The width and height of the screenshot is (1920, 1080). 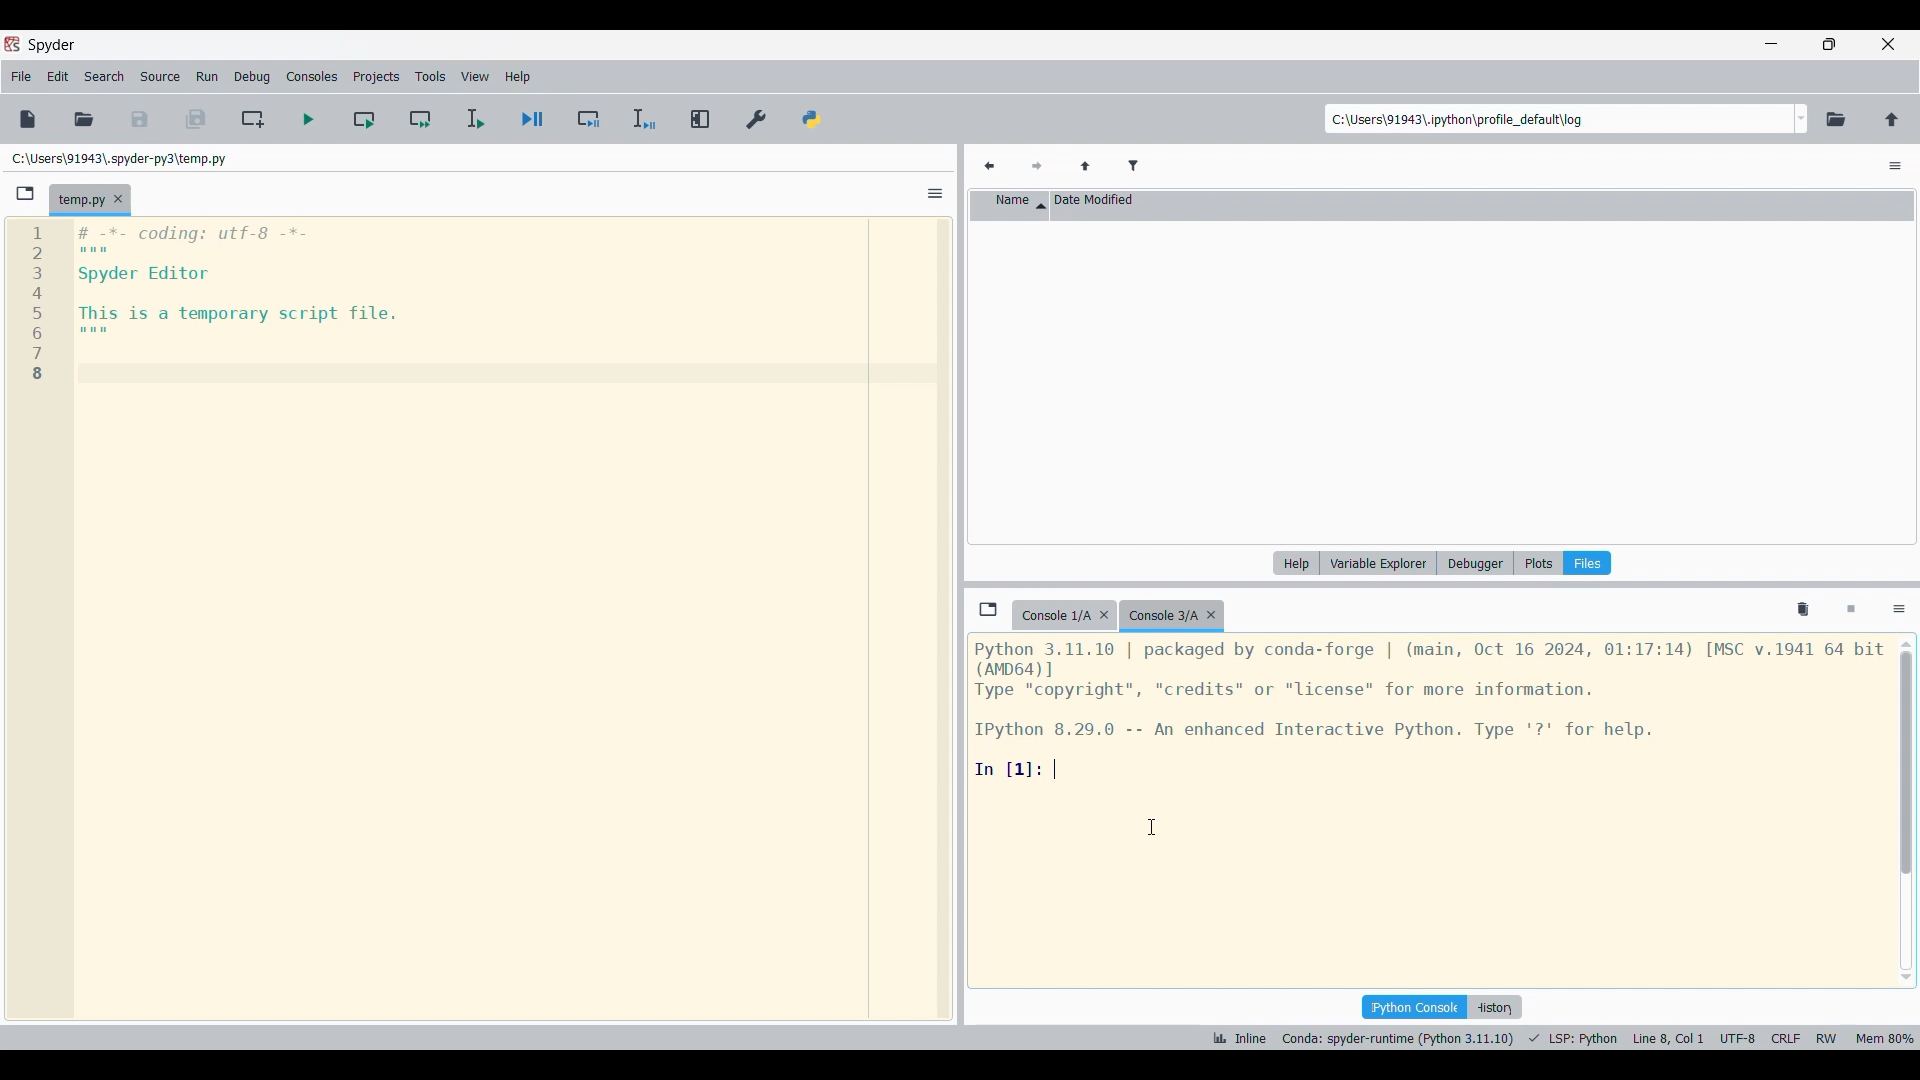 What do you see at coordinates (1851, 610) in the screenshot?
I see `Interrupt kernel` at bounding box center [1851, 610].